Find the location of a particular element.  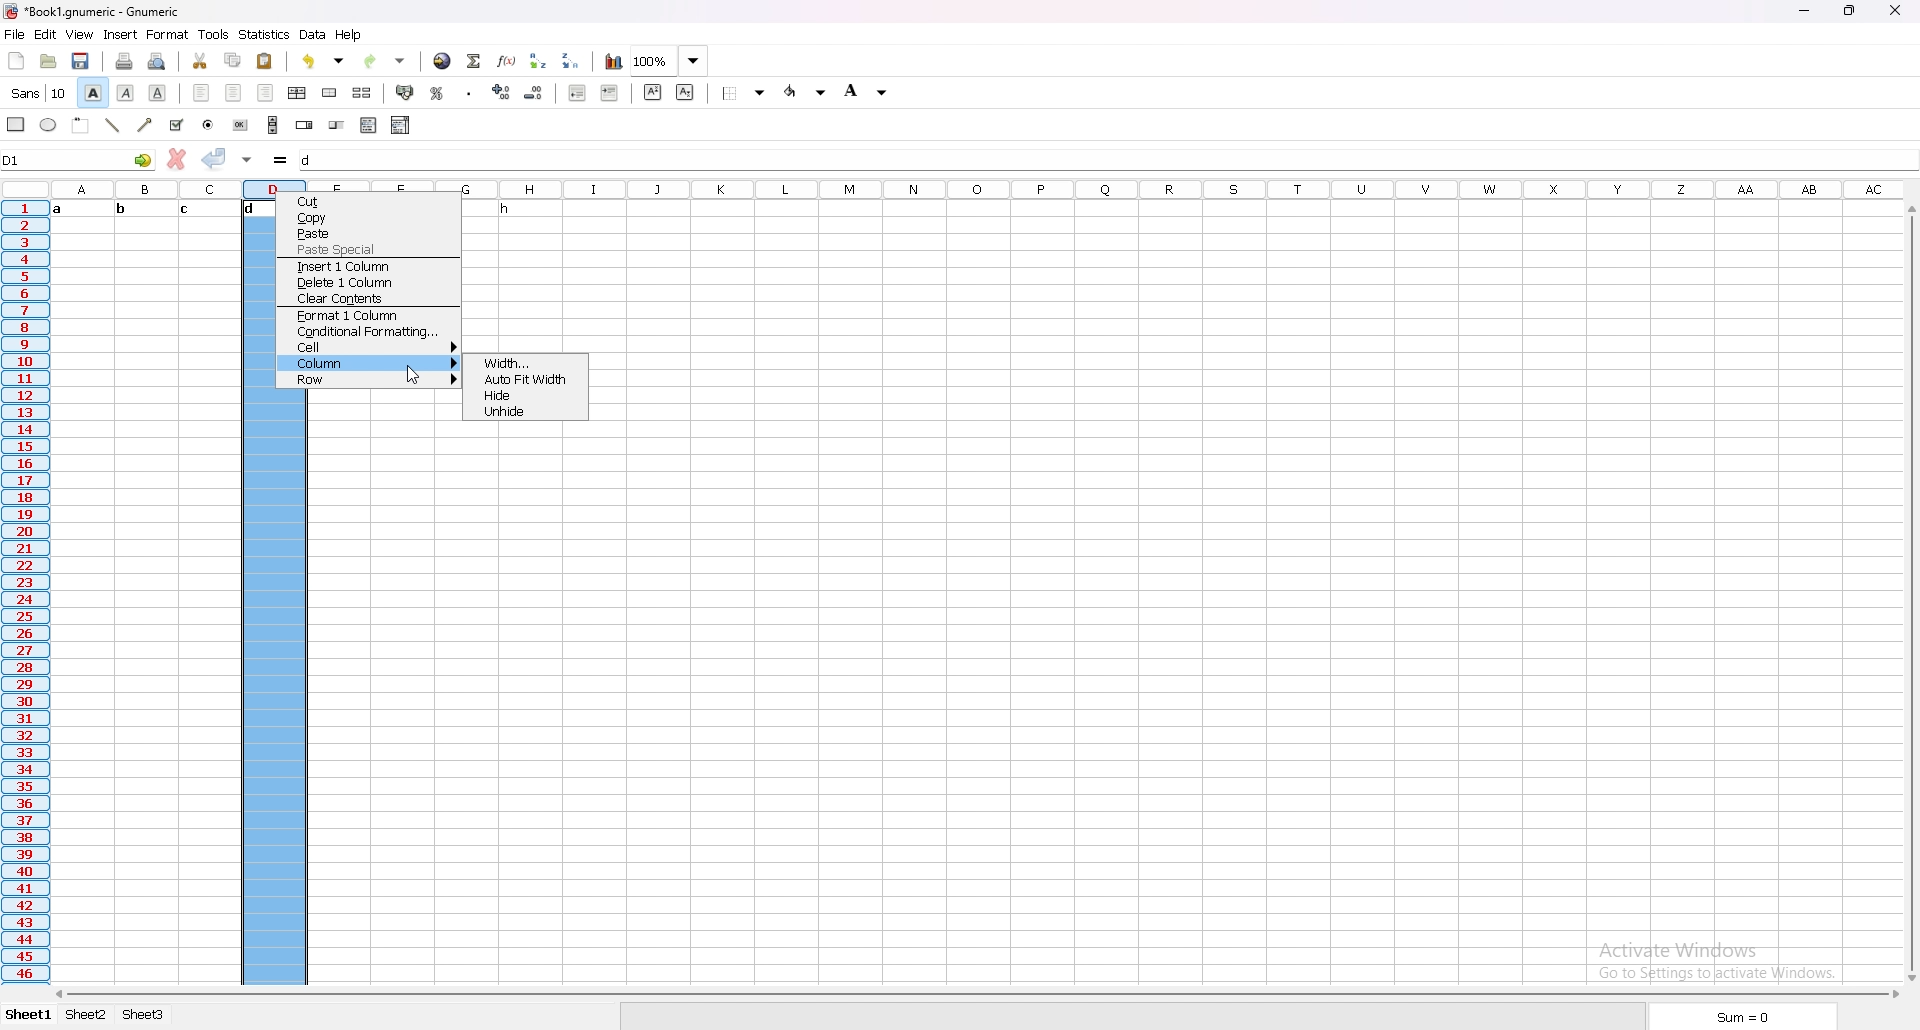

copy is located at coordinates (367, 218).